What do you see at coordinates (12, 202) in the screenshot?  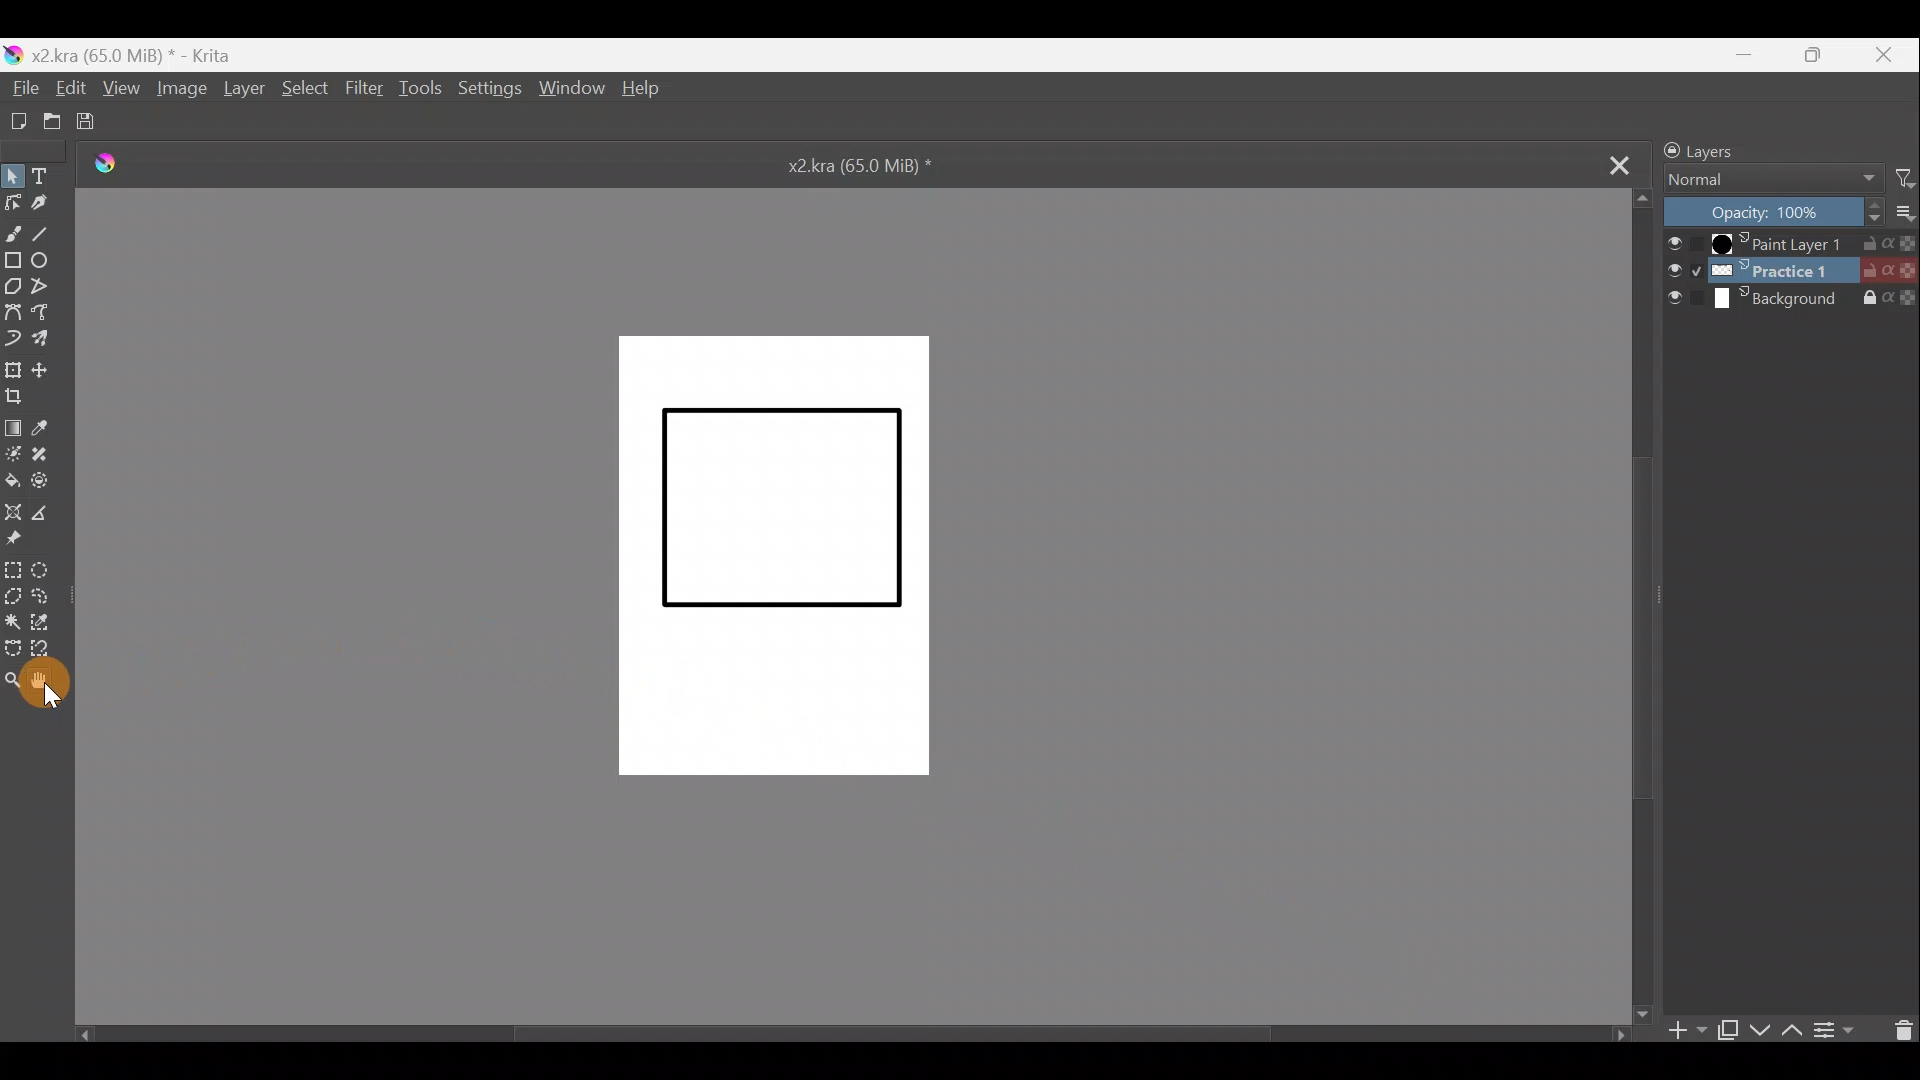 I see `Edit shapes tool` at bounding box center [12, 202].